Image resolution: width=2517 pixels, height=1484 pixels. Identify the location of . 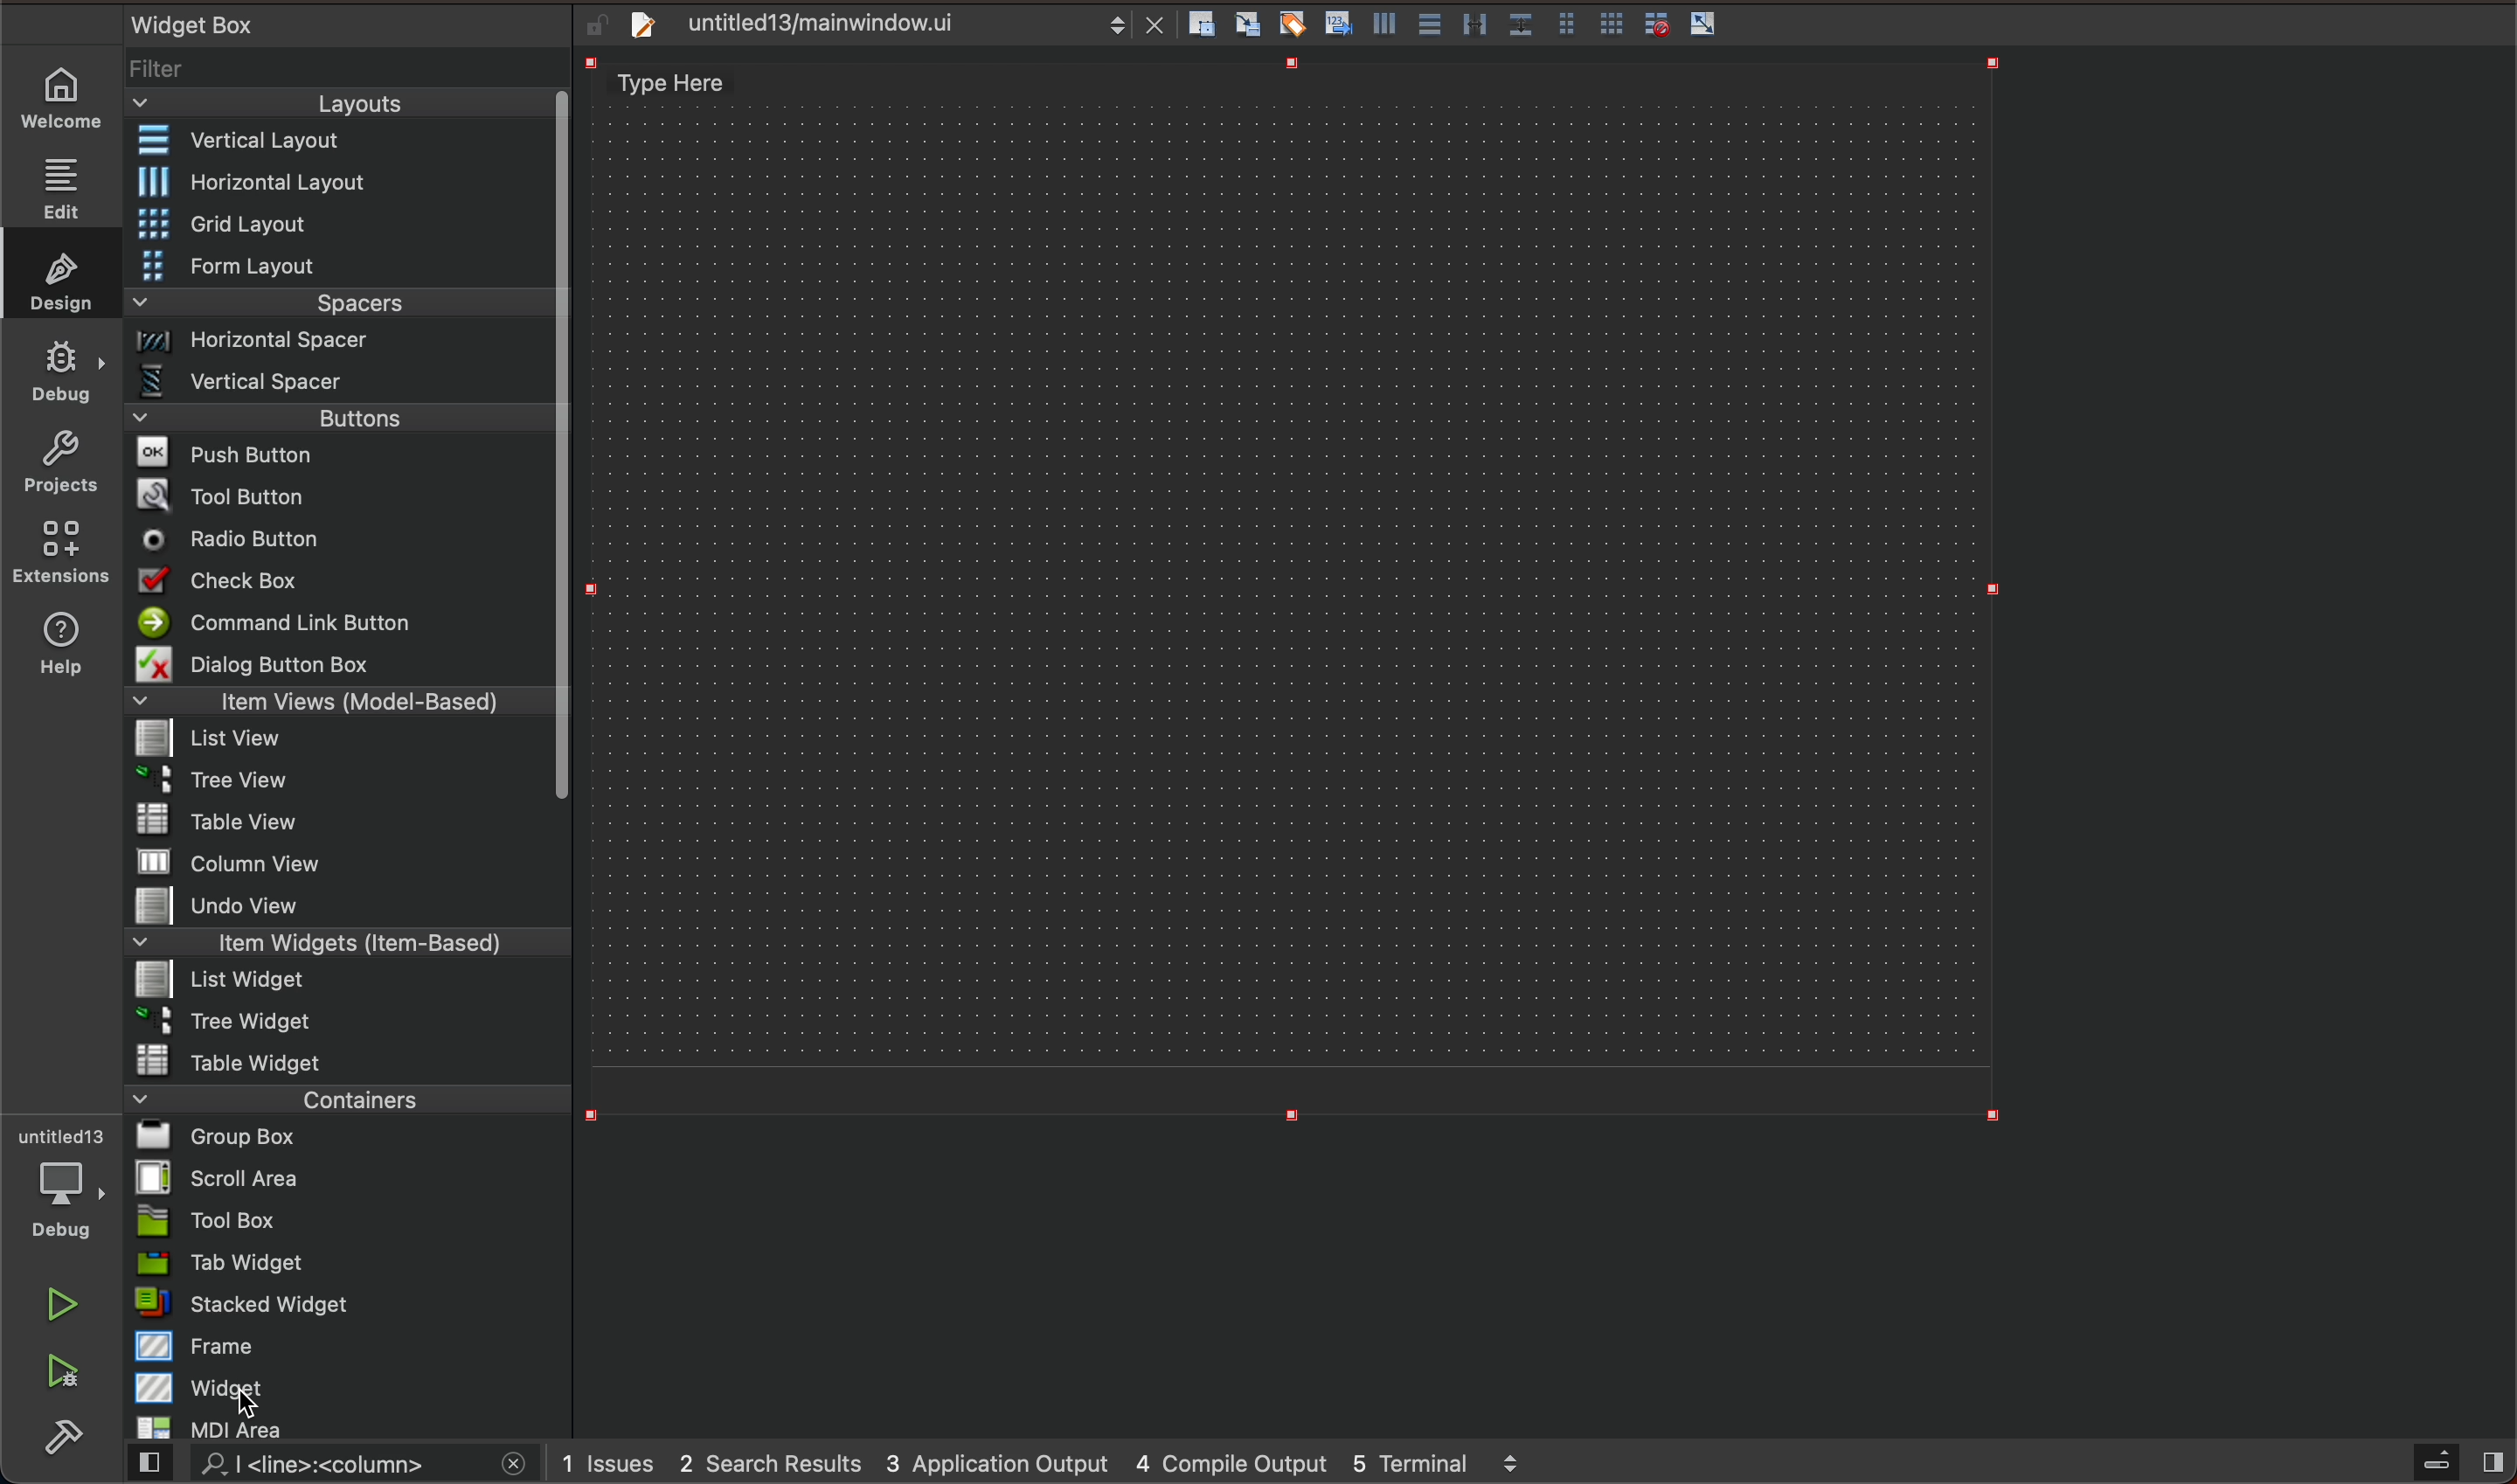
(1204, 24).